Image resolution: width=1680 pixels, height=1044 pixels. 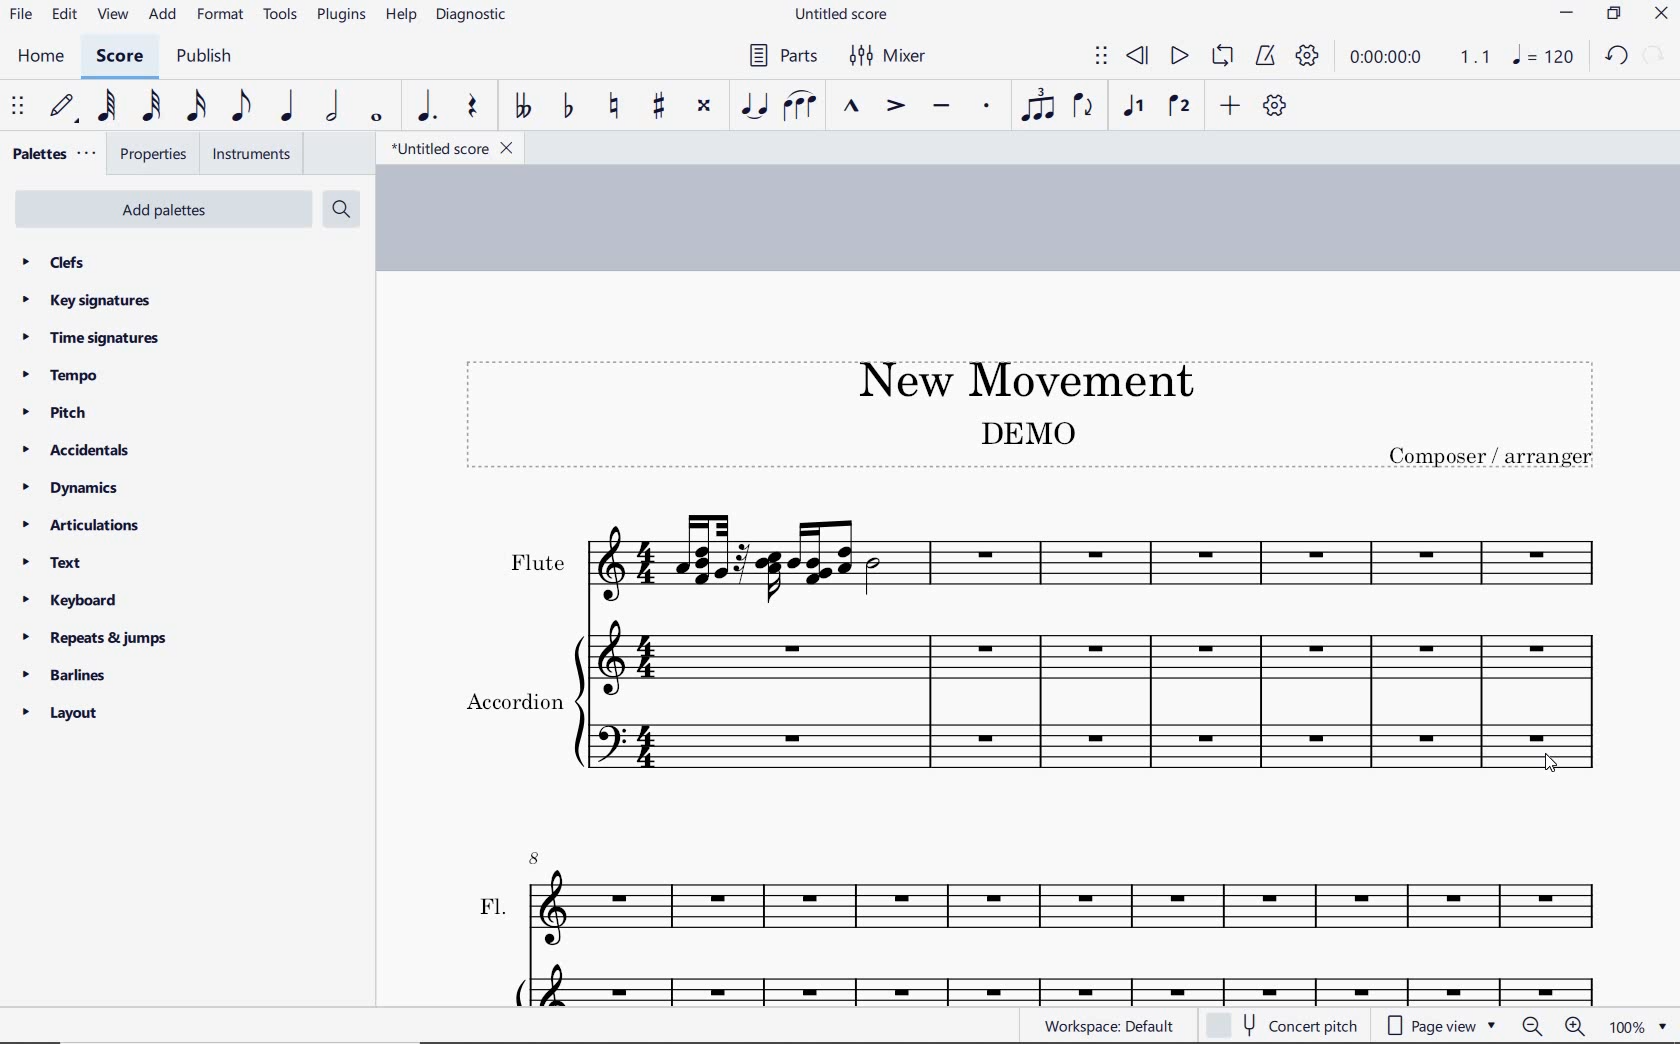 I want to click on zoom factor, so click(x=1638, y=1026).